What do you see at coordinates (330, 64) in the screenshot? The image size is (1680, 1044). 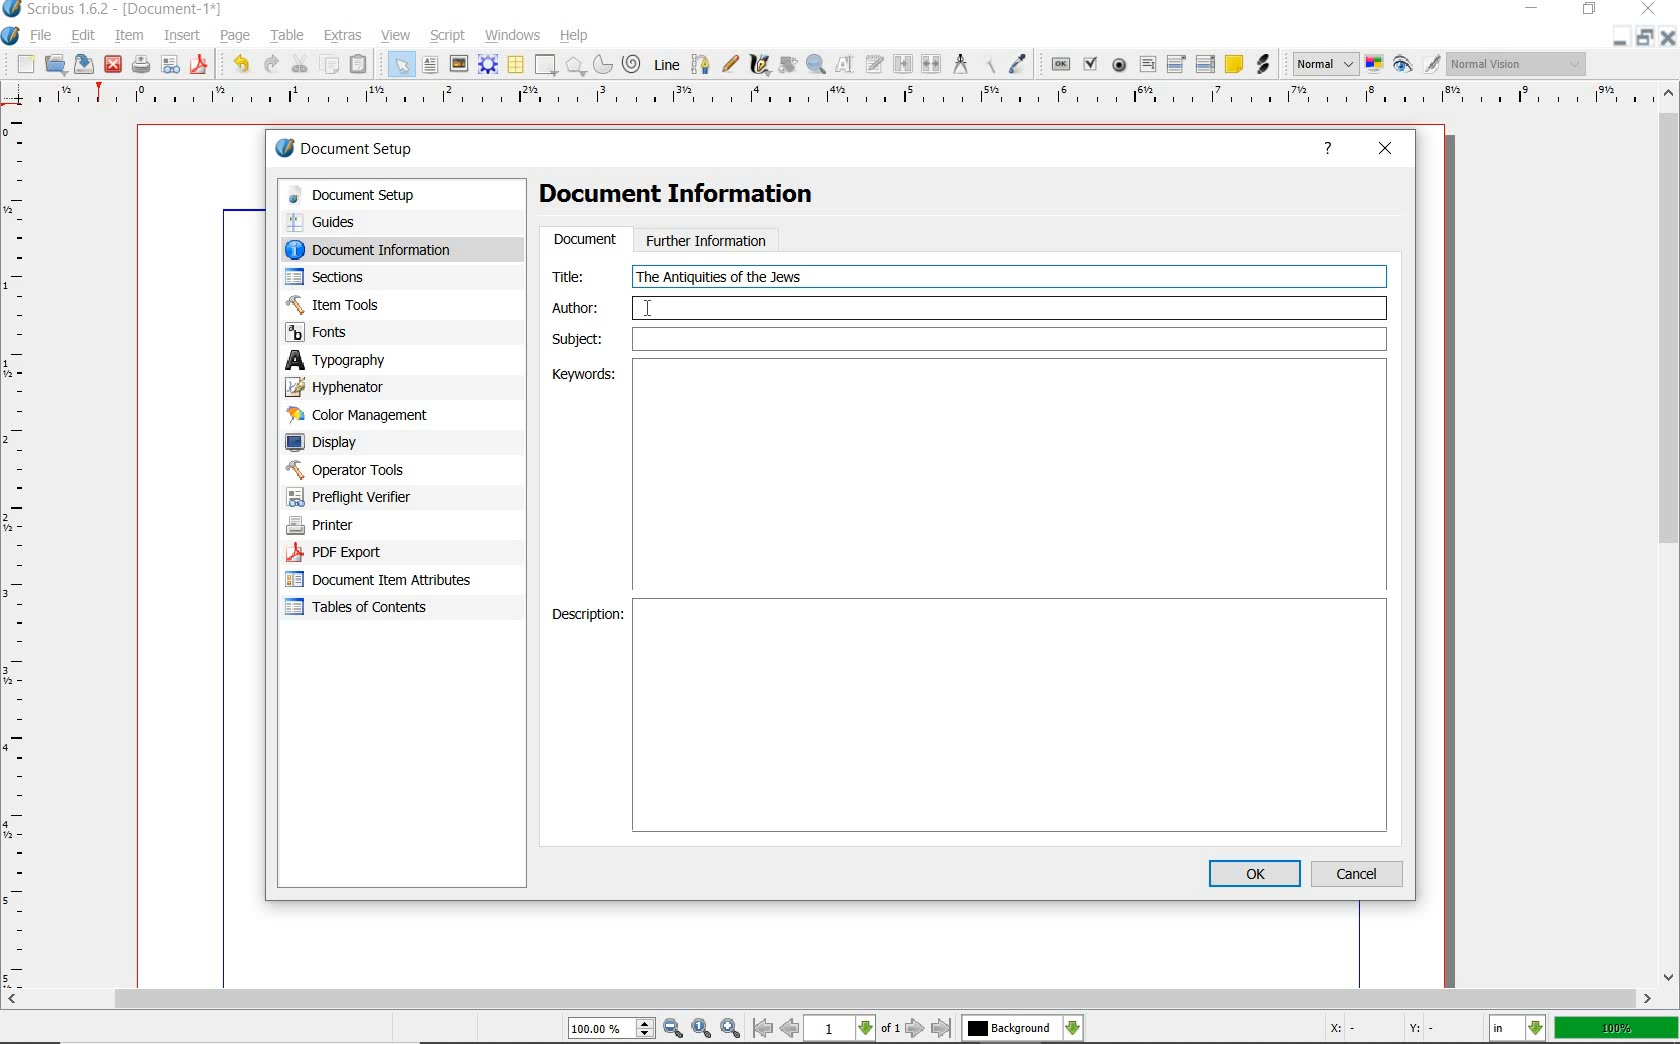 I see `copy` at bounding box center [330, 64].